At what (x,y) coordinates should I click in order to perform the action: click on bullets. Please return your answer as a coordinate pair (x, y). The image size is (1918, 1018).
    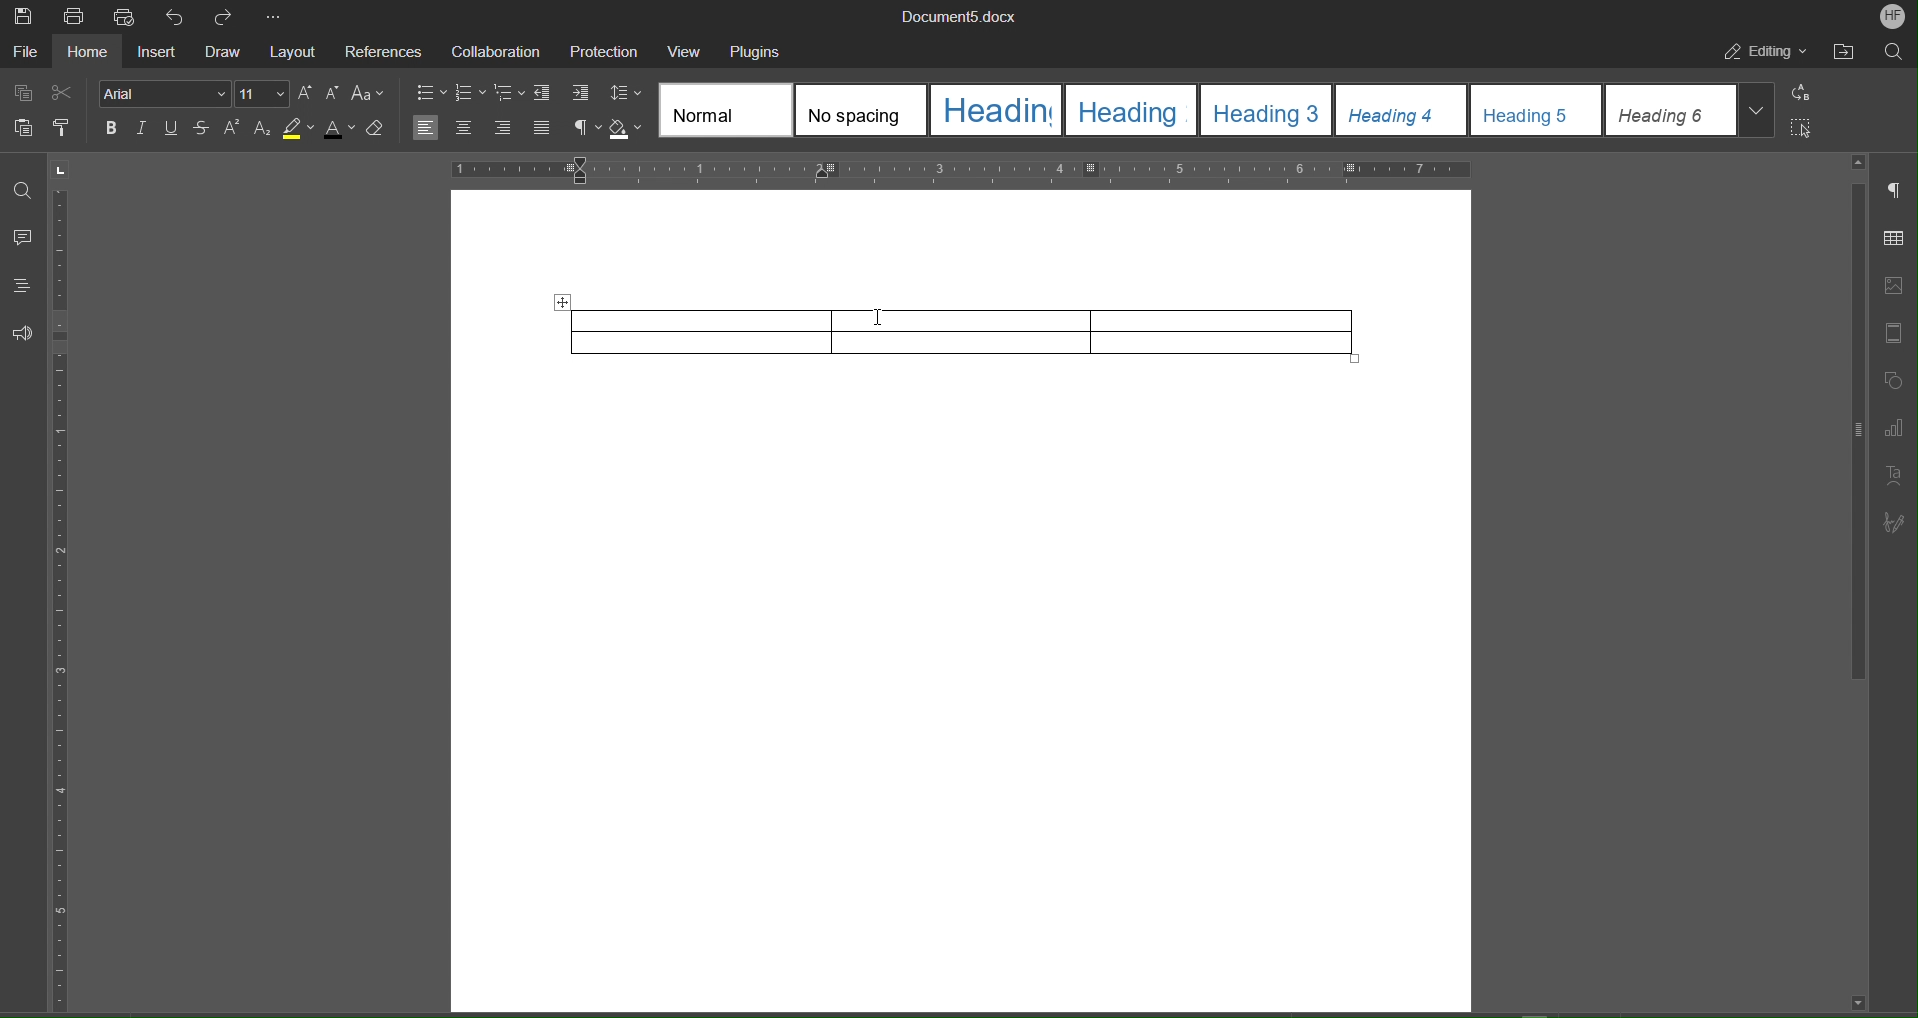
    Looking at the image, I should click on (430, 95).